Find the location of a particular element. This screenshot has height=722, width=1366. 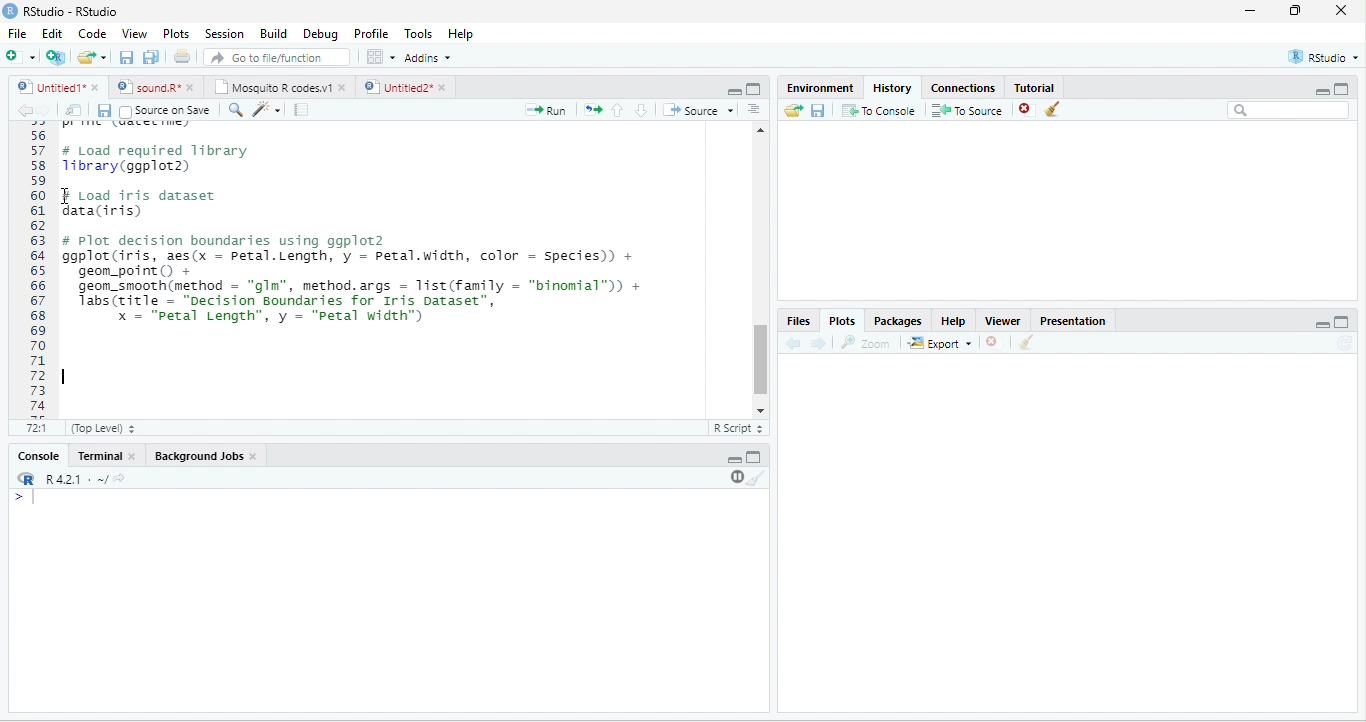

Maximize is located at coordinates (1341, 322).